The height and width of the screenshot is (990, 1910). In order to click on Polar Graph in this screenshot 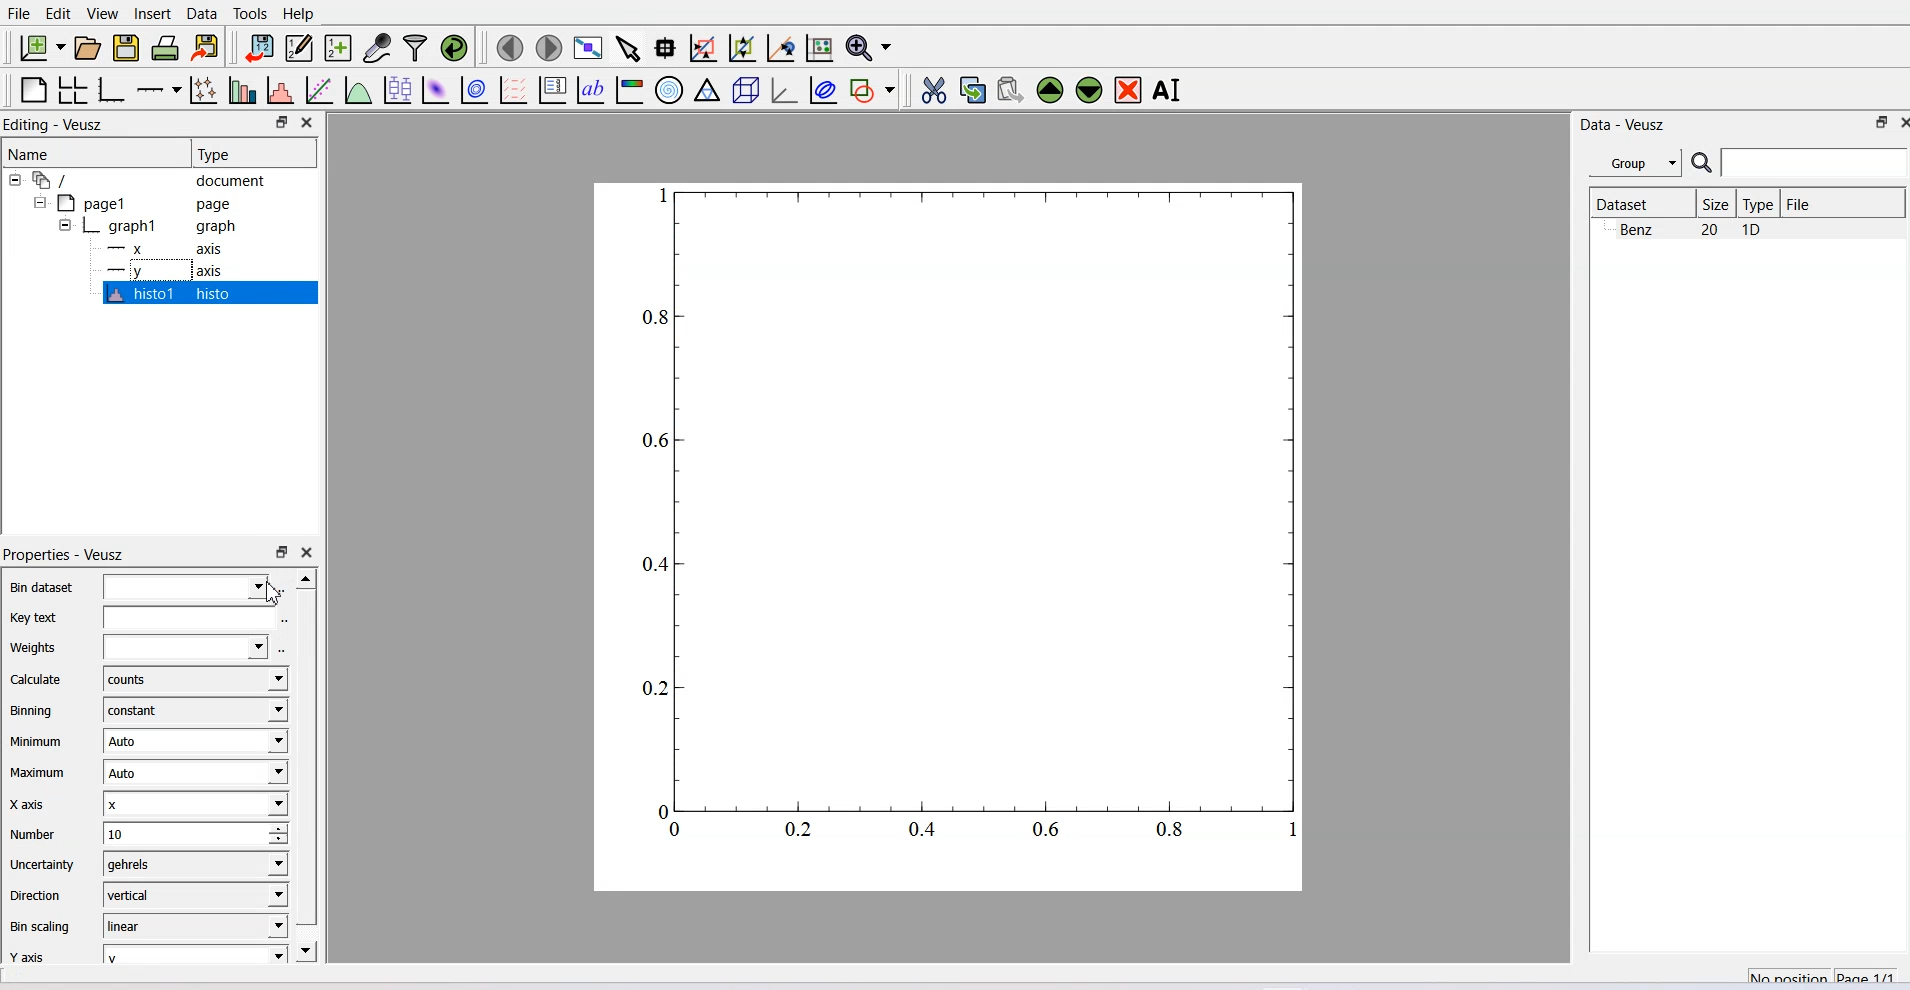, I will do `click(669, 91)`.